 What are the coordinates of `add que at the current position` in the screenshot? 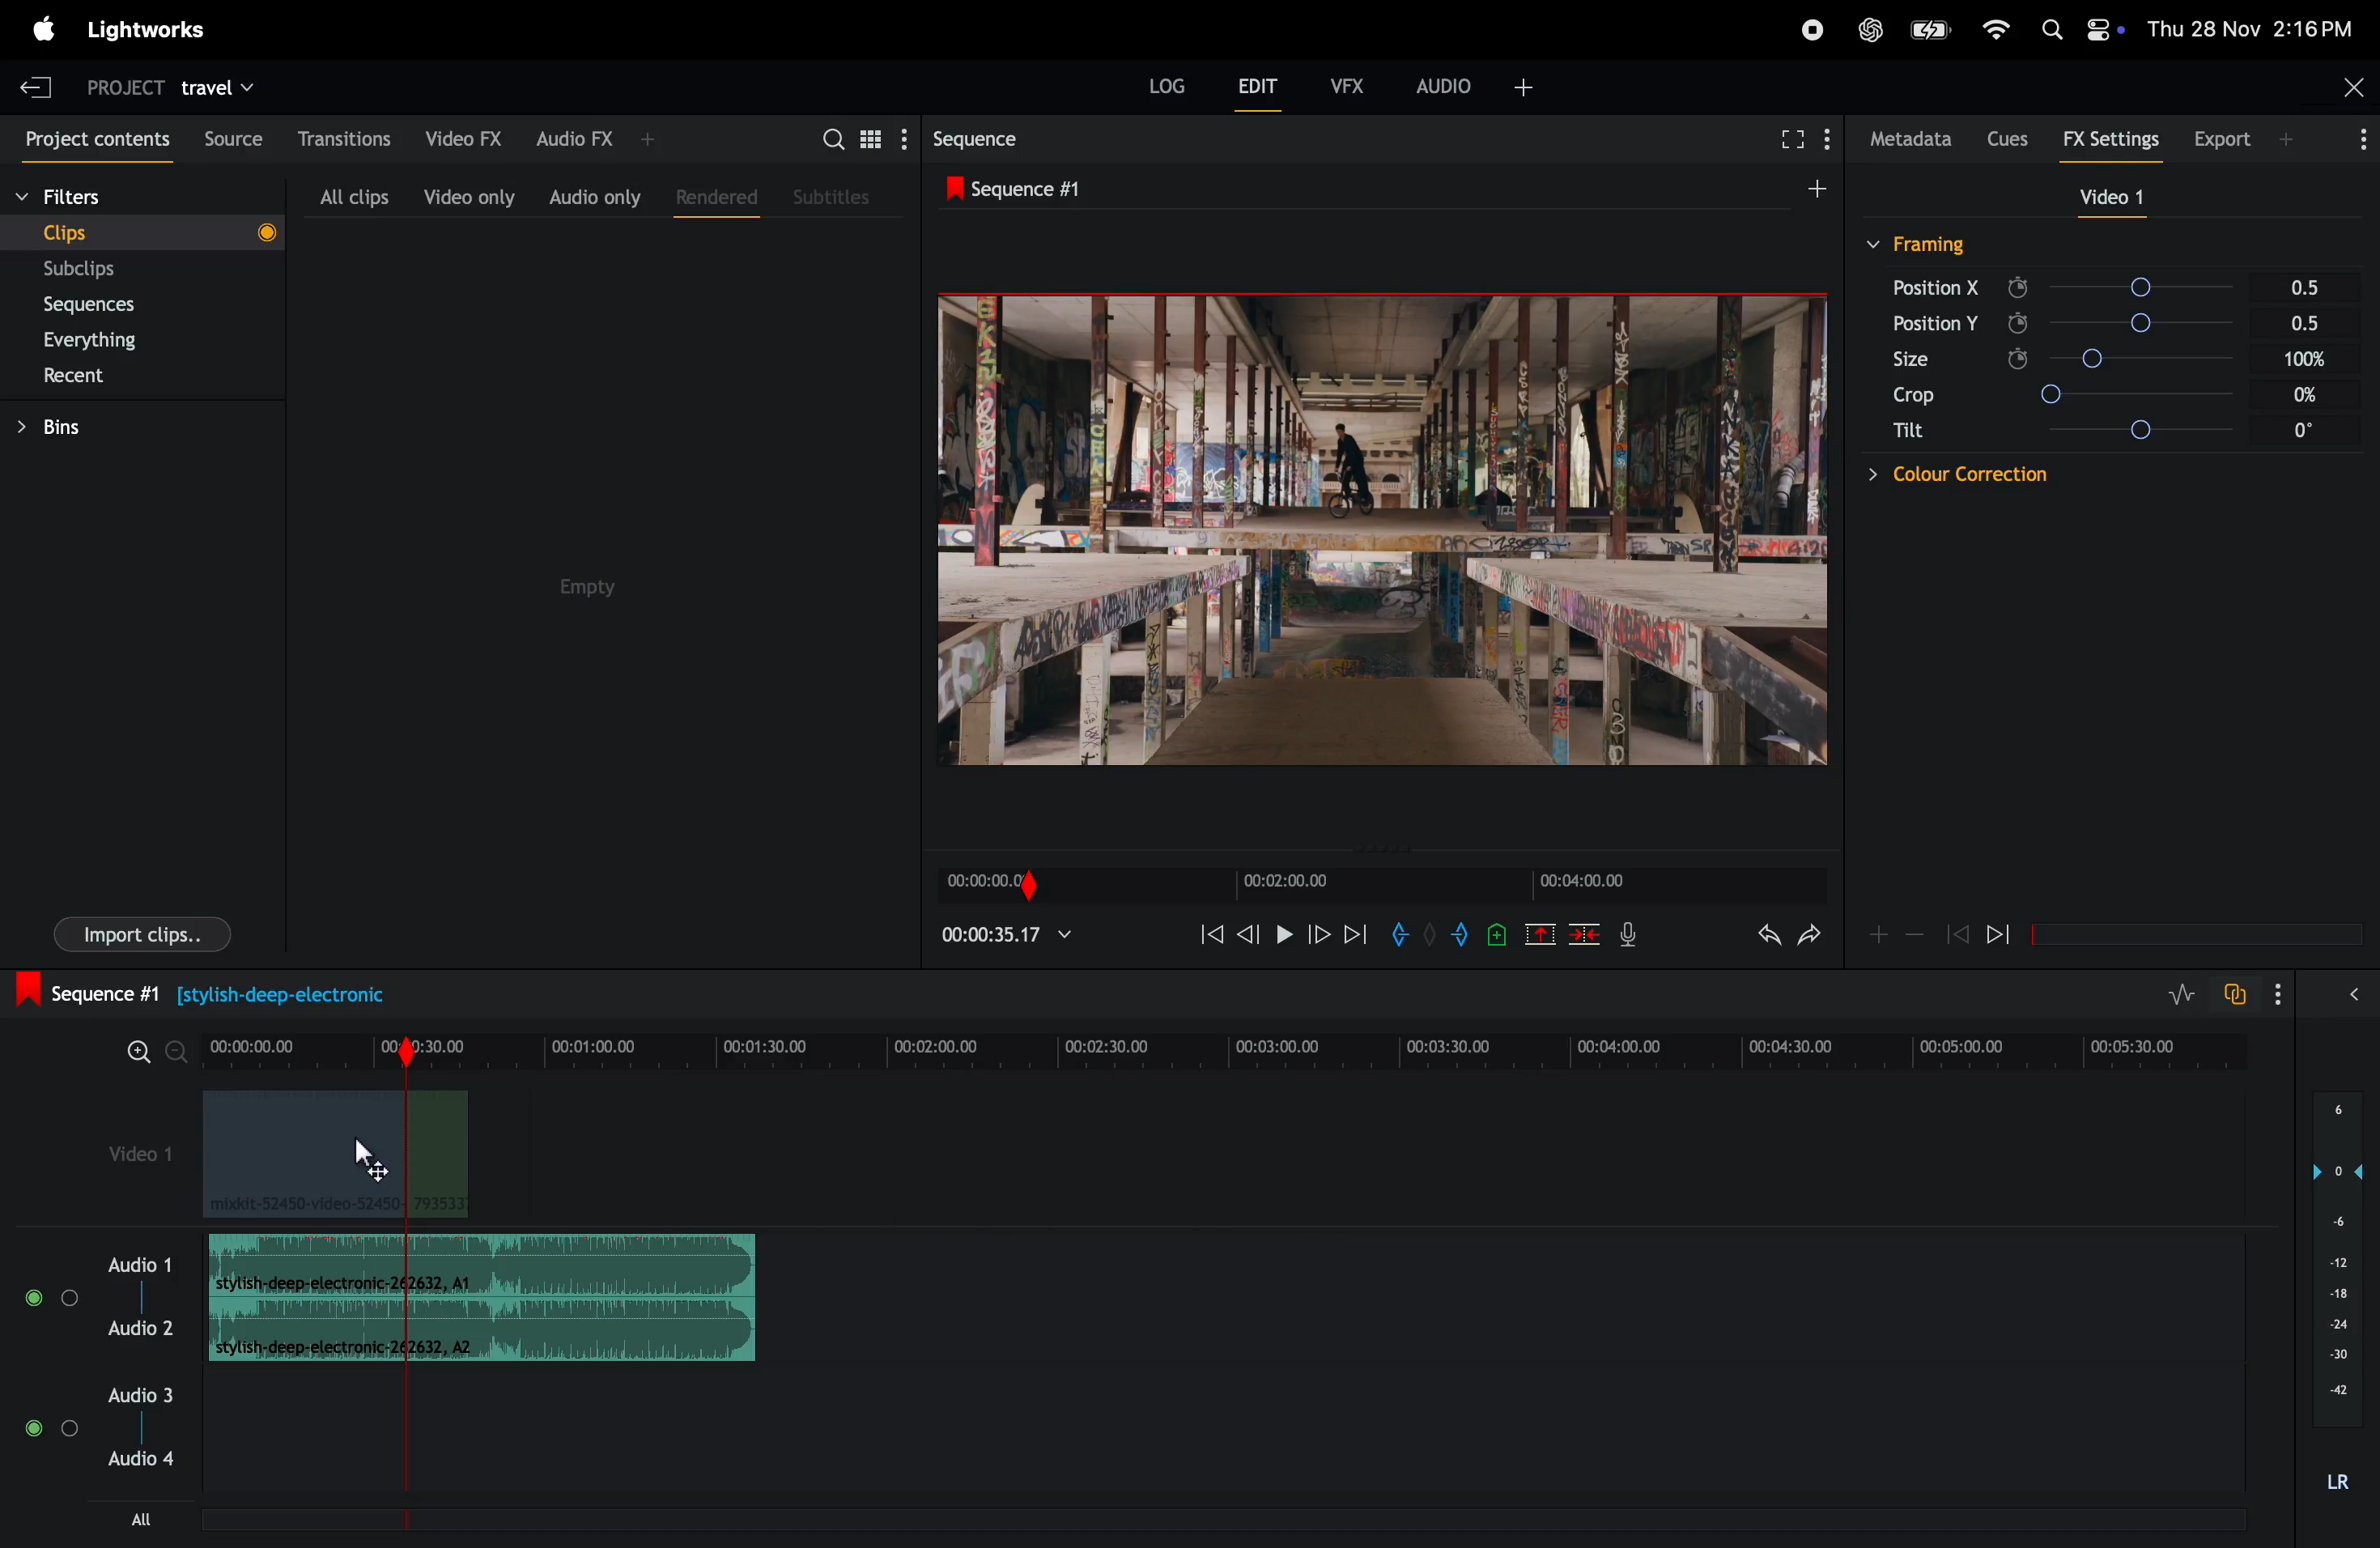 It's located at (1498, 934).